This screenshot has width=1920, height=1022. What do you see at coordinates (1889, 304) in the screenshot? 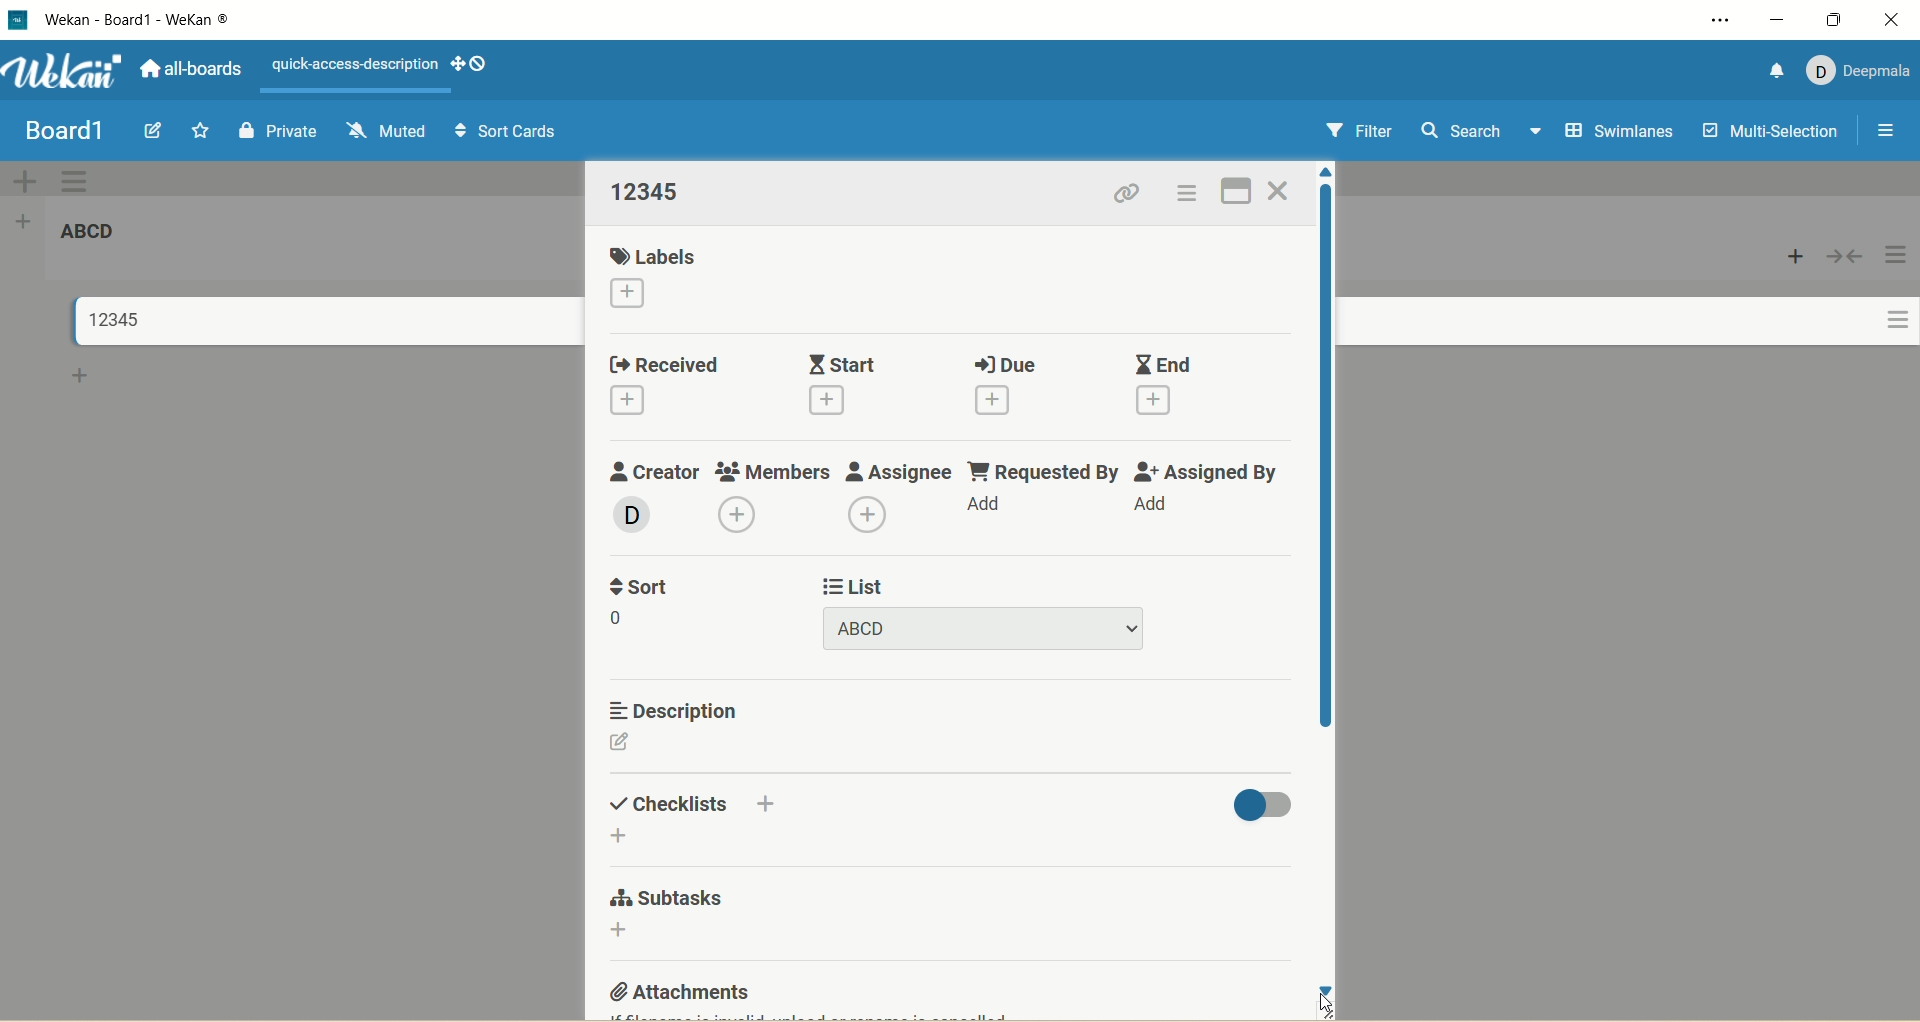
I see `actions` at bounding box center [1889, 304].